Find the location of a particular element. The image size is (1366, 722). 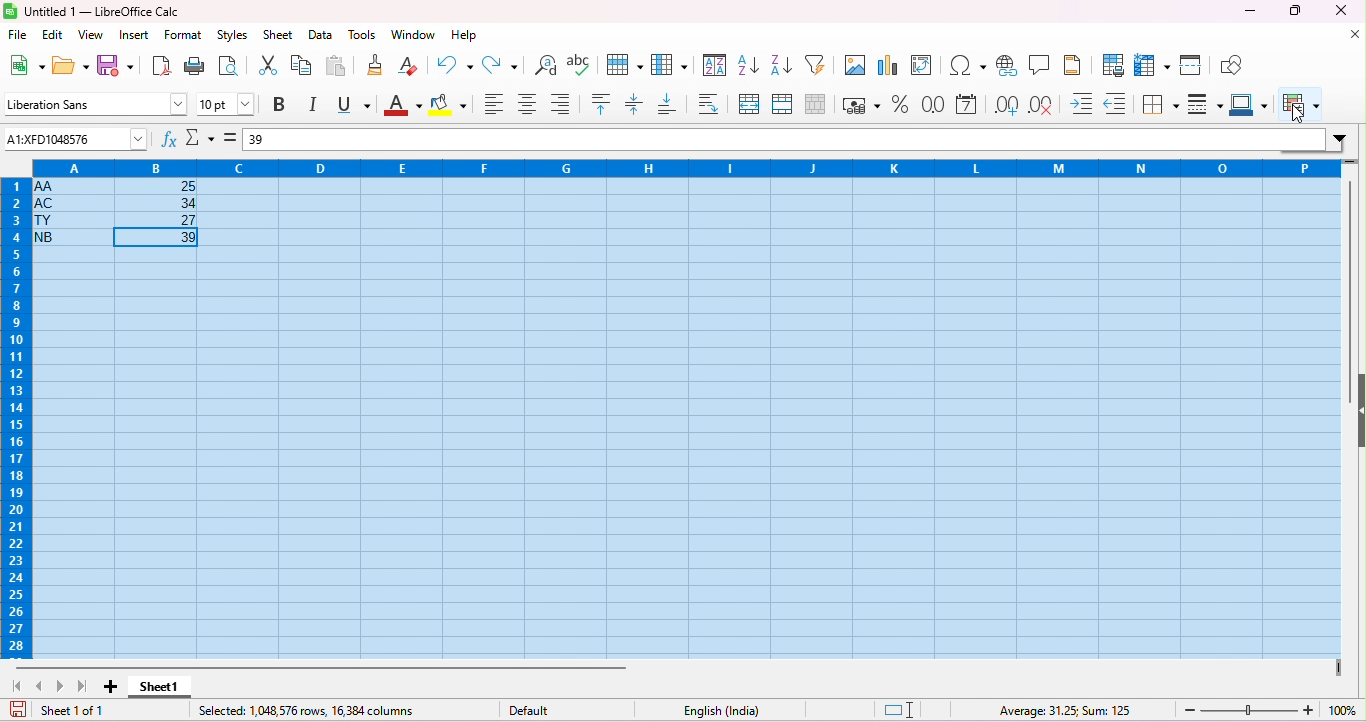

export as pdf is located at coordinates (161, 65).